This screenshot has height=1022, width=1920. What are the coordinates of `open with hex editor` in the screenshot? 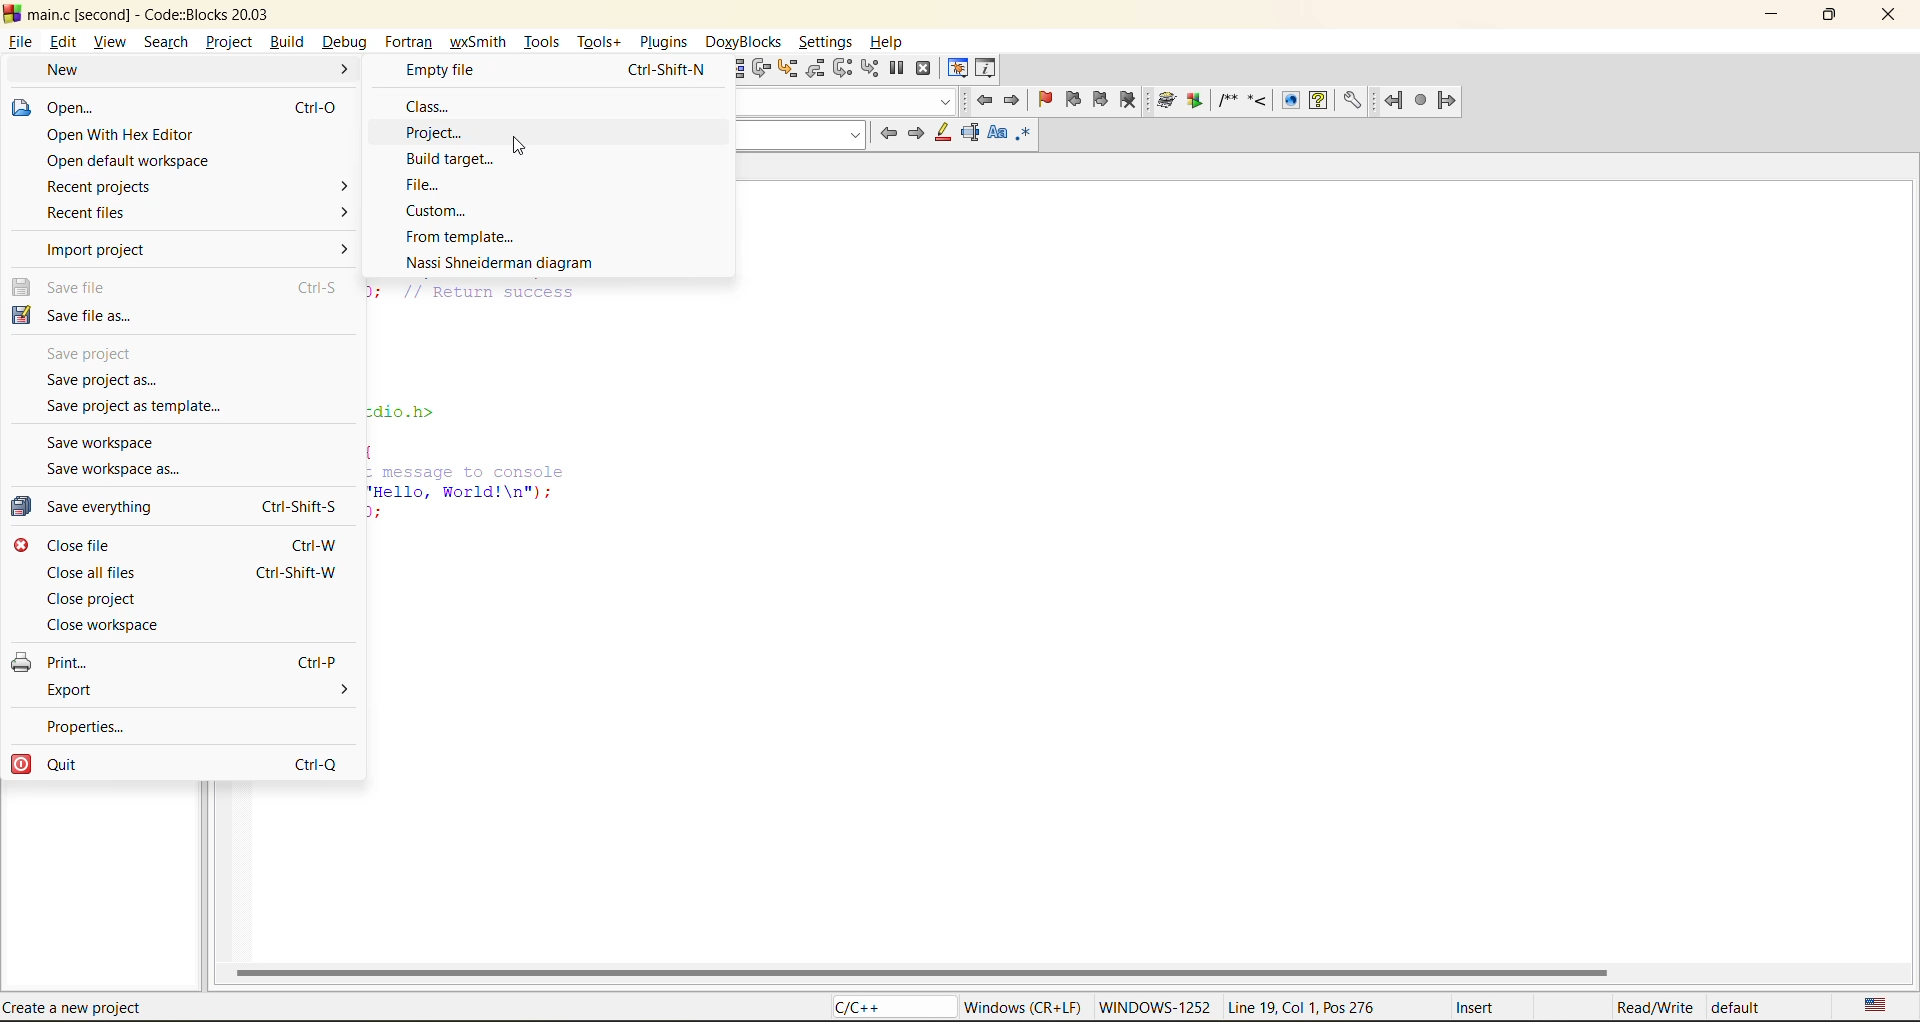 It's located at (119, 137).